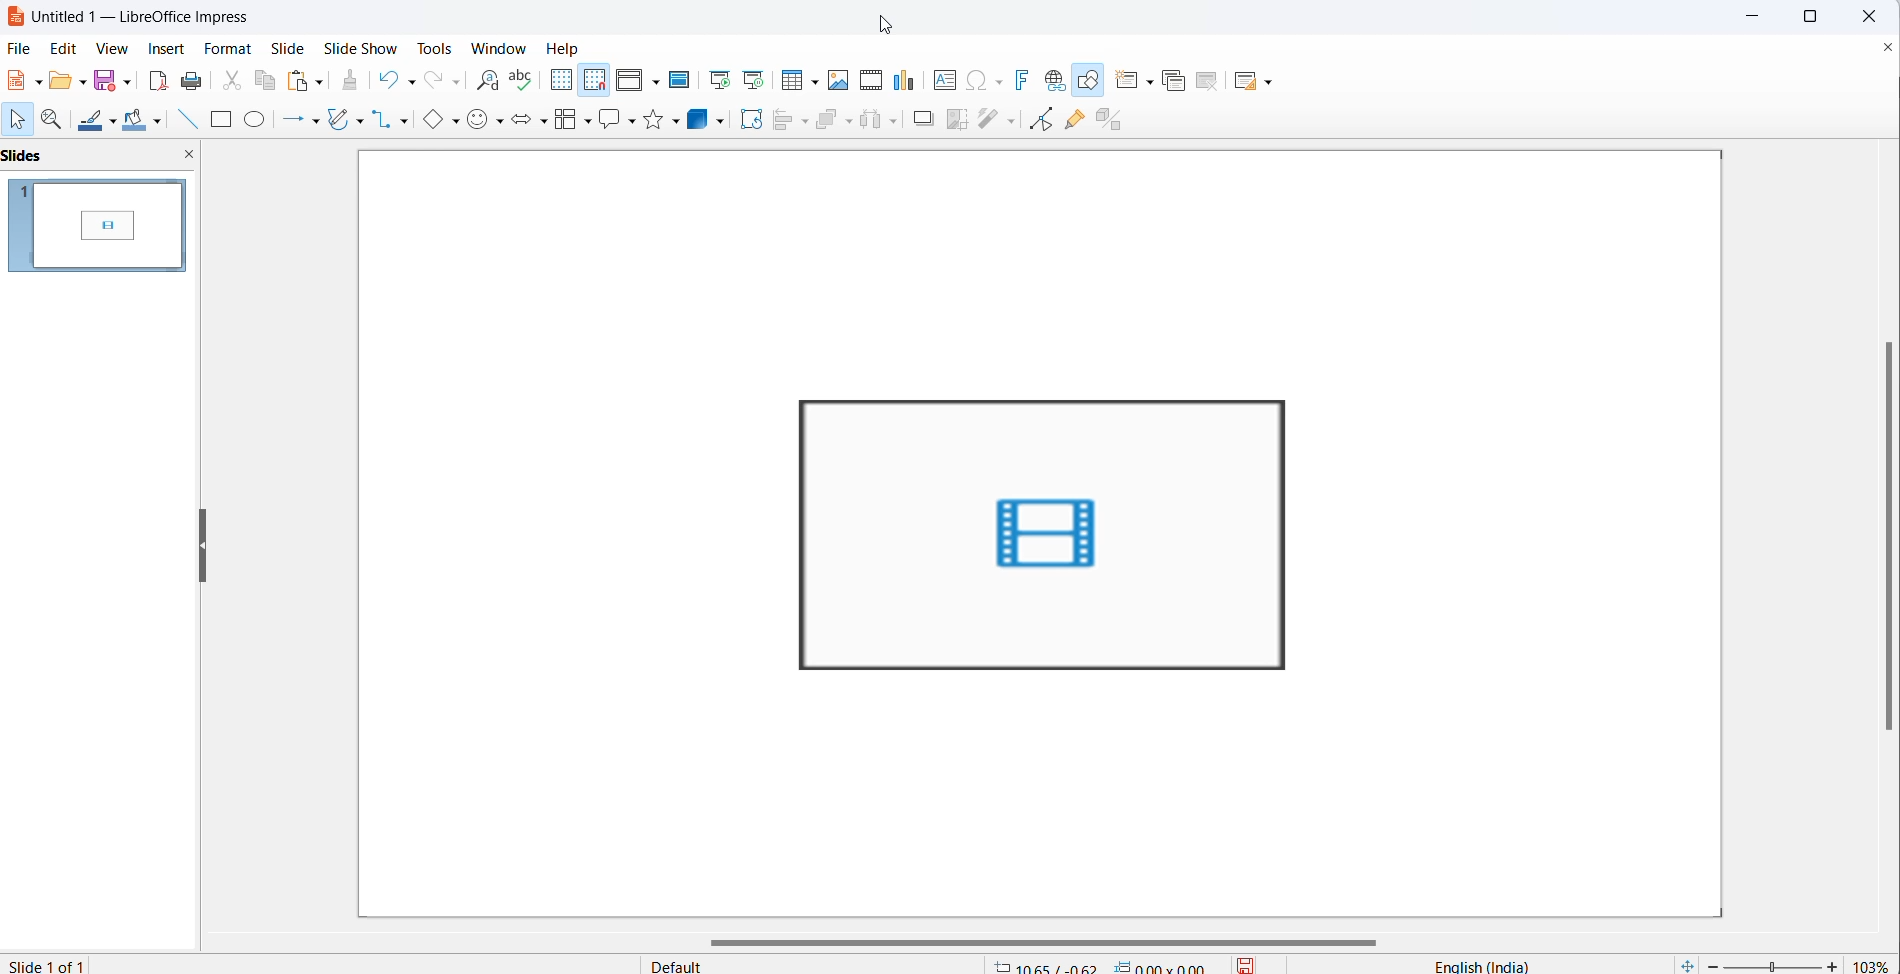  Describe the element at coordinates (1873, 961) in the screenshot. I see `zoom percentage` at that location.